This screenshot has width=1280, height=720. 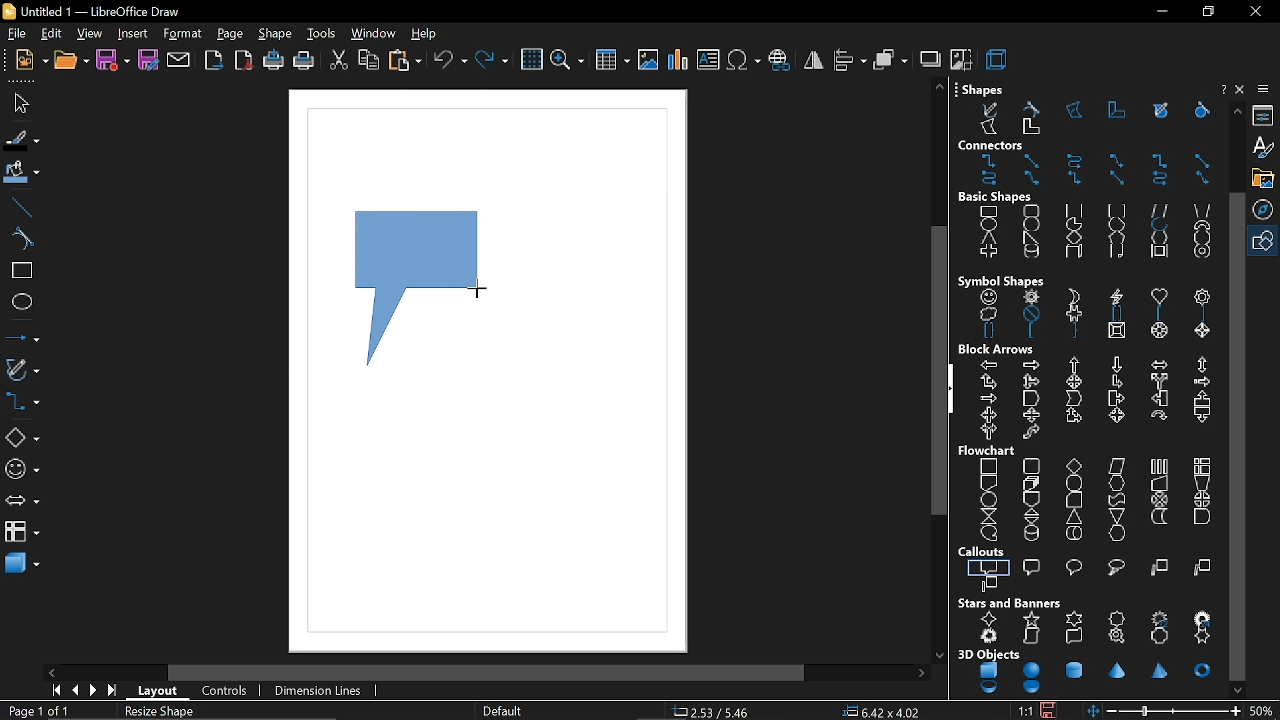 What do you see at coordinates (1030, 160) in the screenshot?
I see `straight connector ends with arrow` at bounding box center [1030, 160].